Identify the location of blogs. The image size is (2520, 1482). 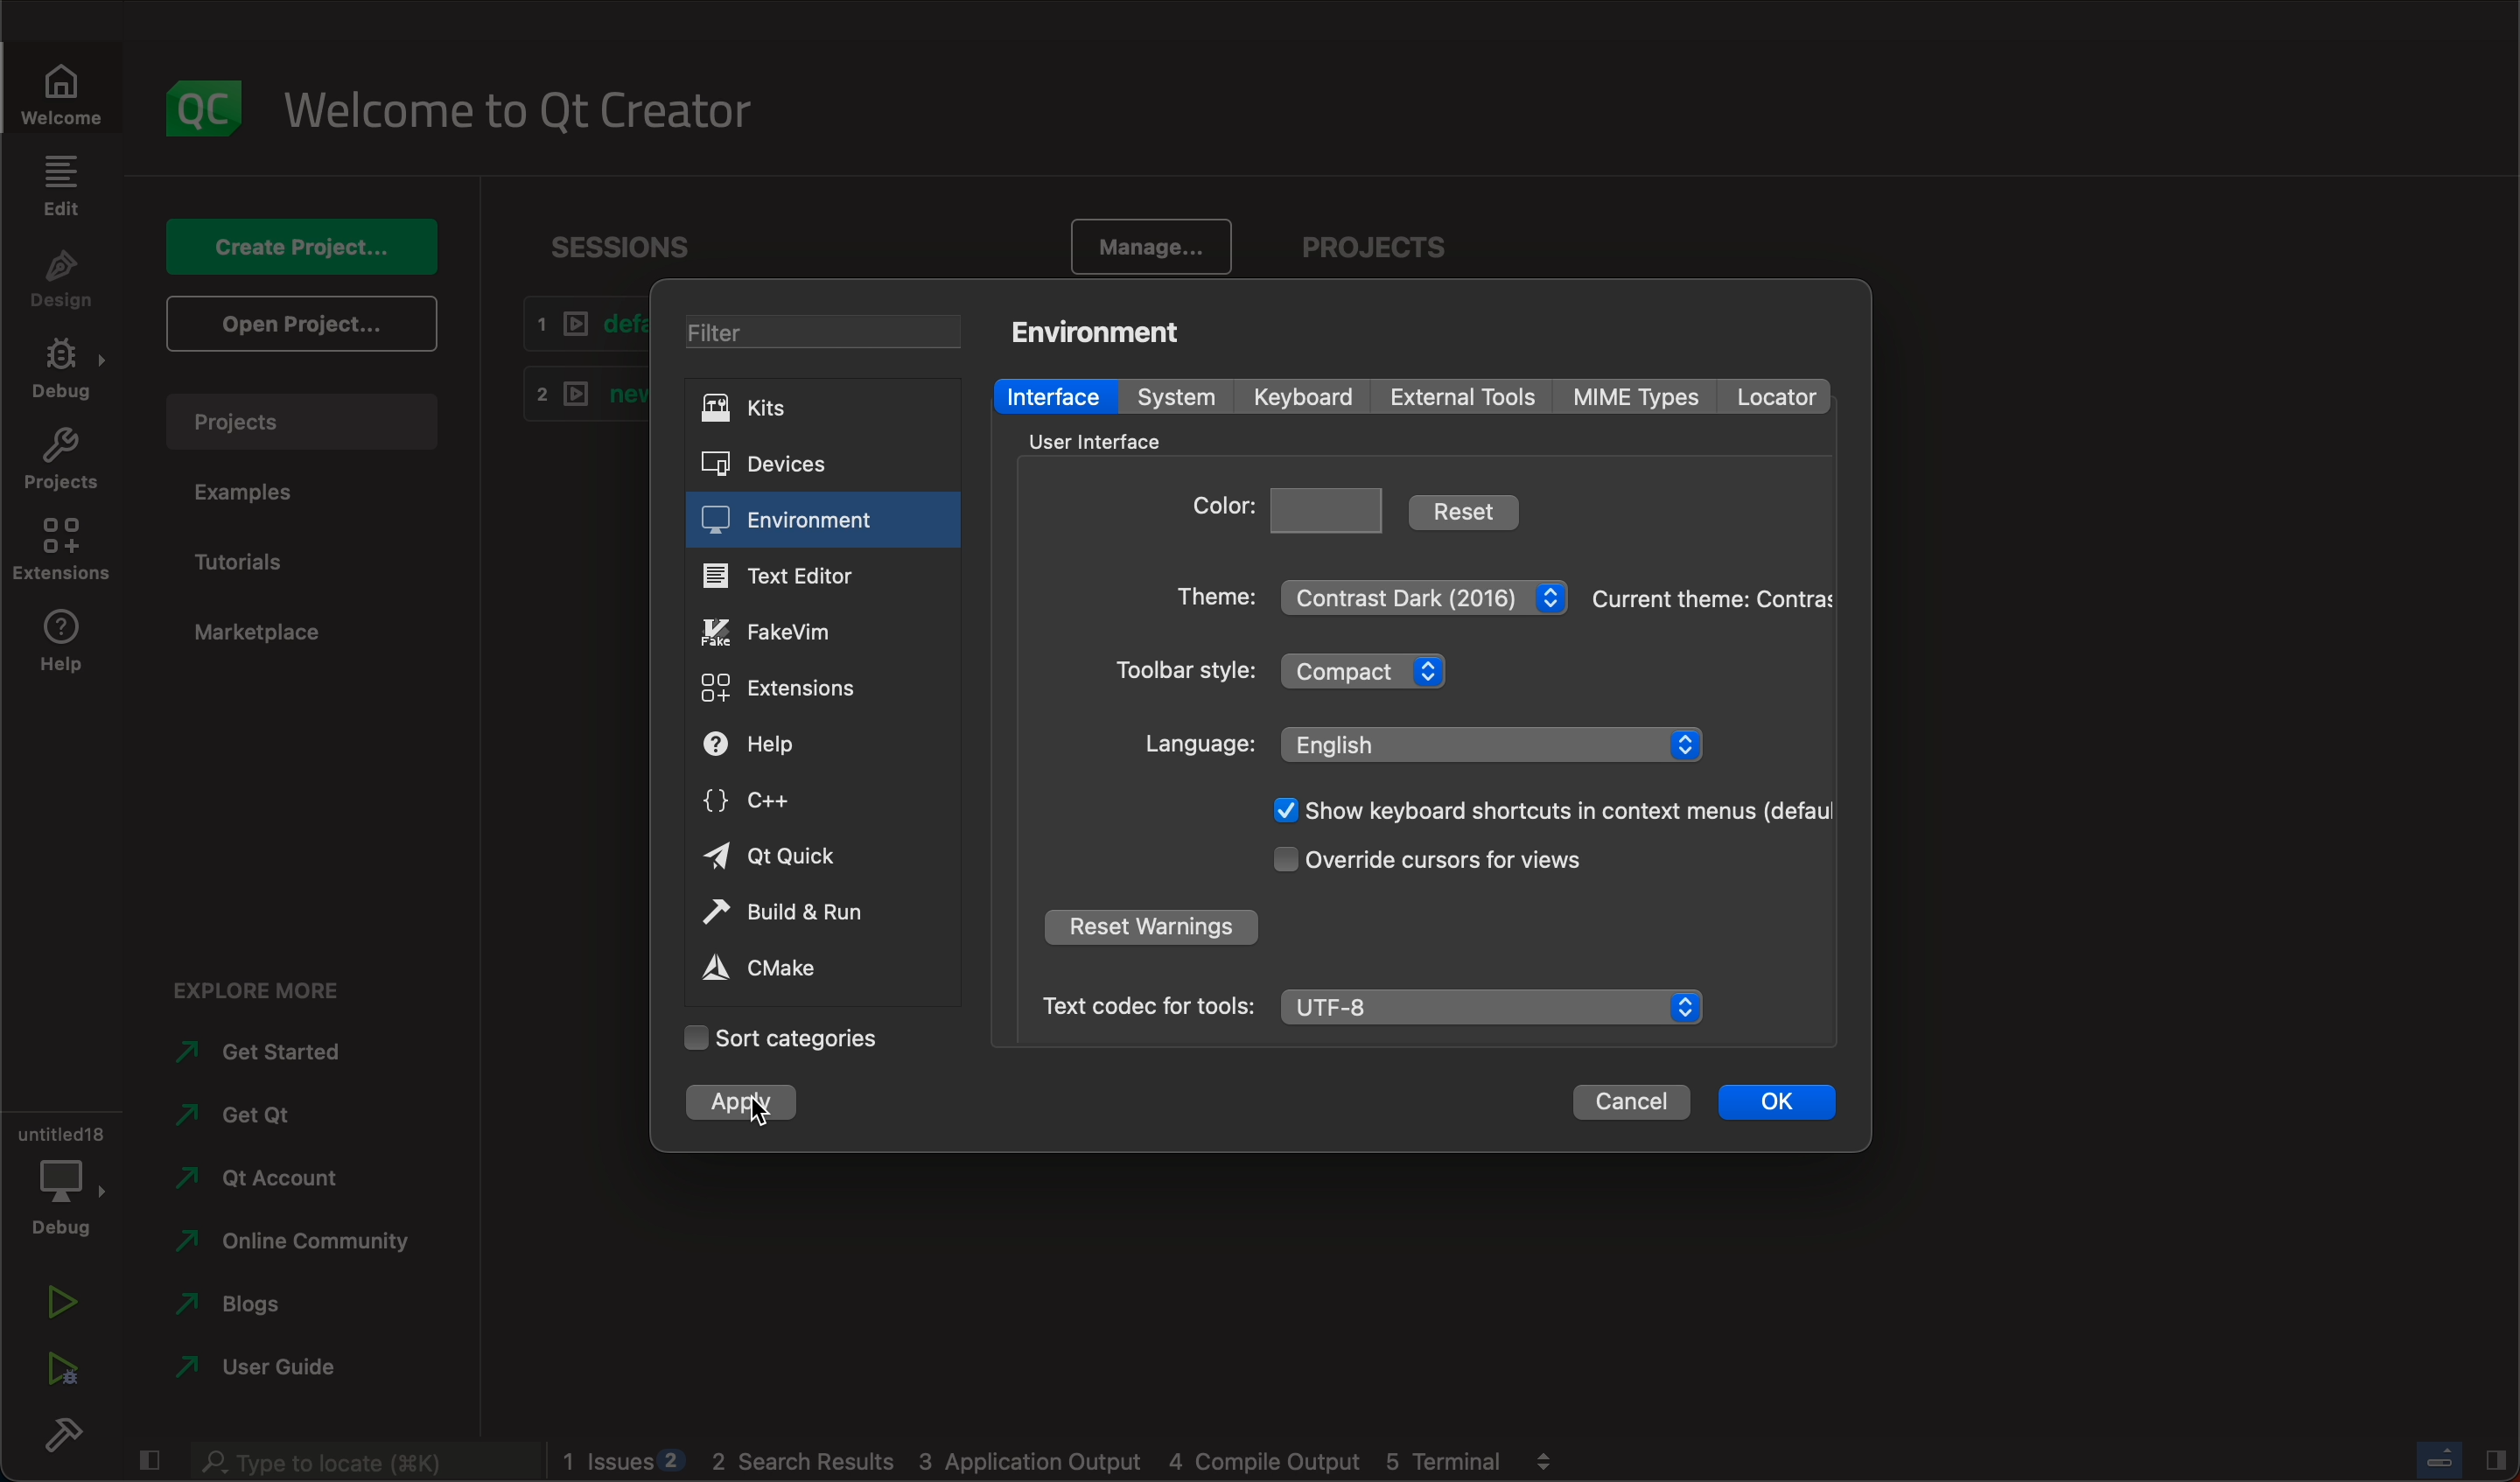
(282, 1308).